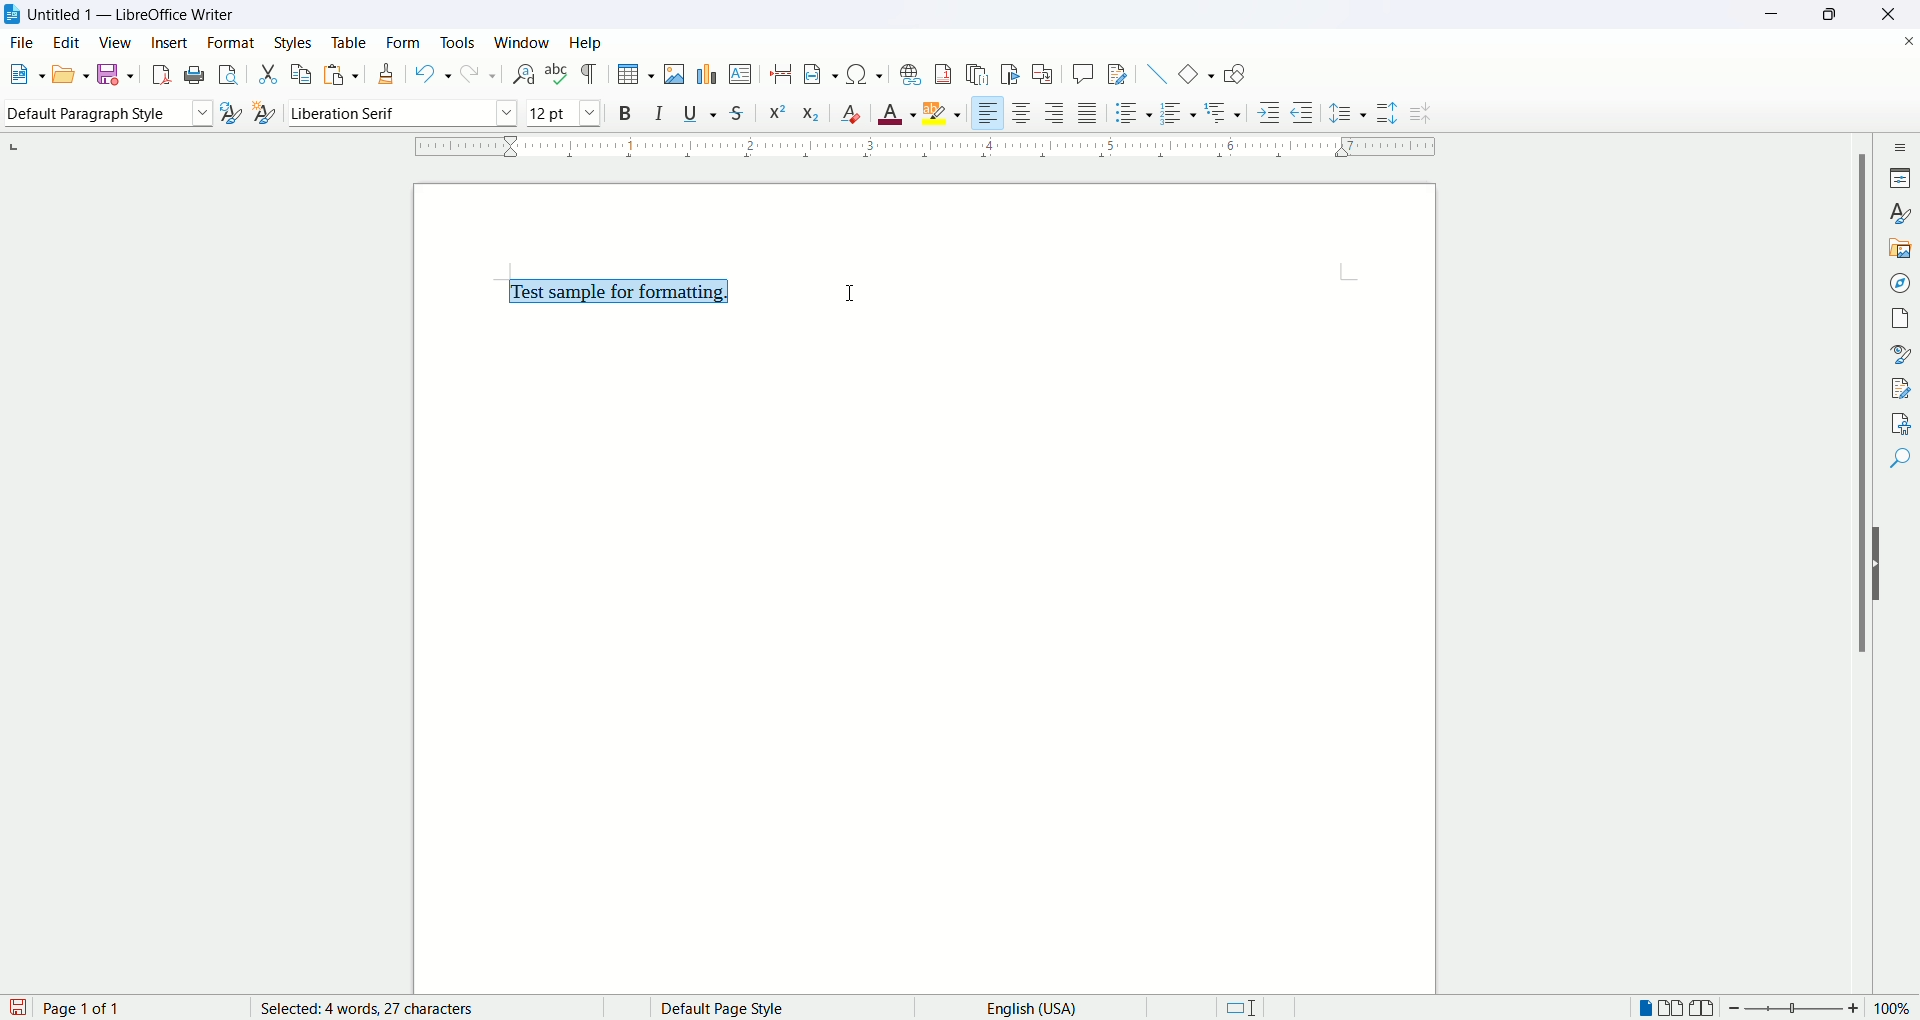 The width and height of the screenshot is (1920, 1020). Describe the element at coordinates (235, 43) in the screenshot. I see `format` at that location.